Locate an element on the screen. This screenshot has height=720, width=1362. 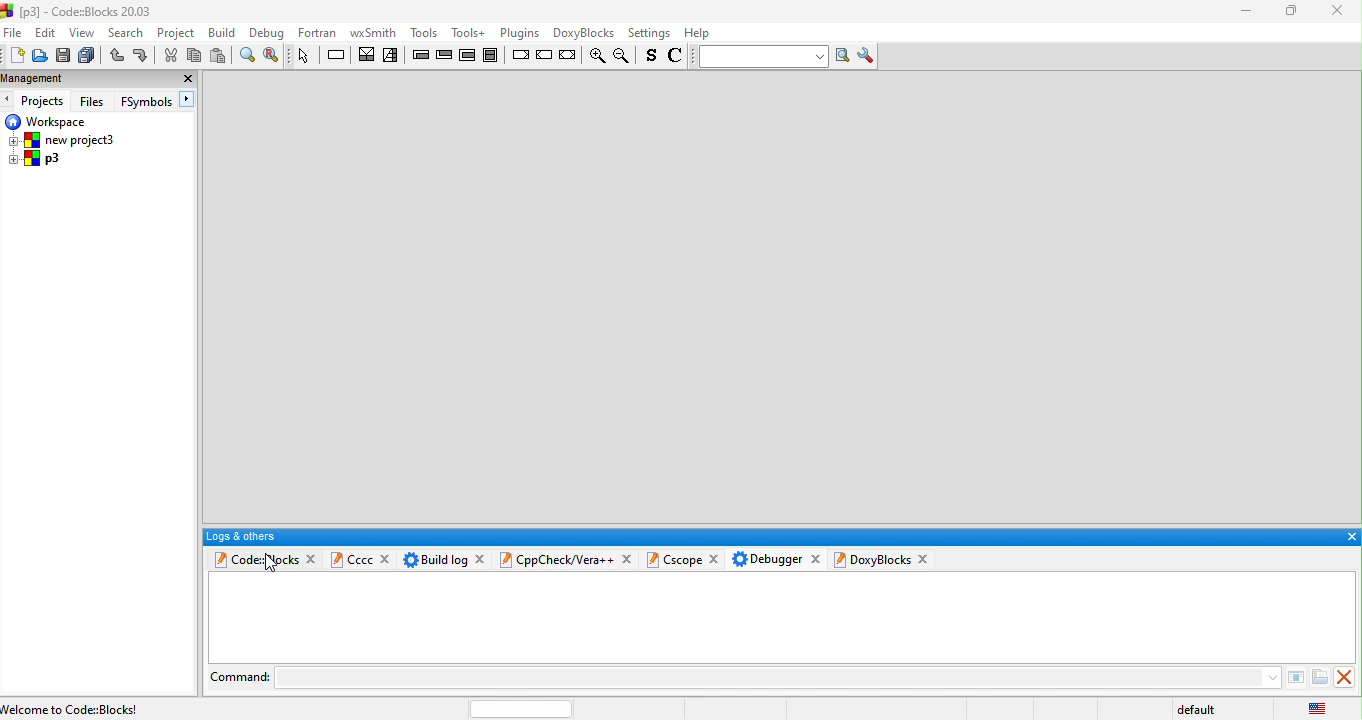
replace is located at coordinates (273, 56).